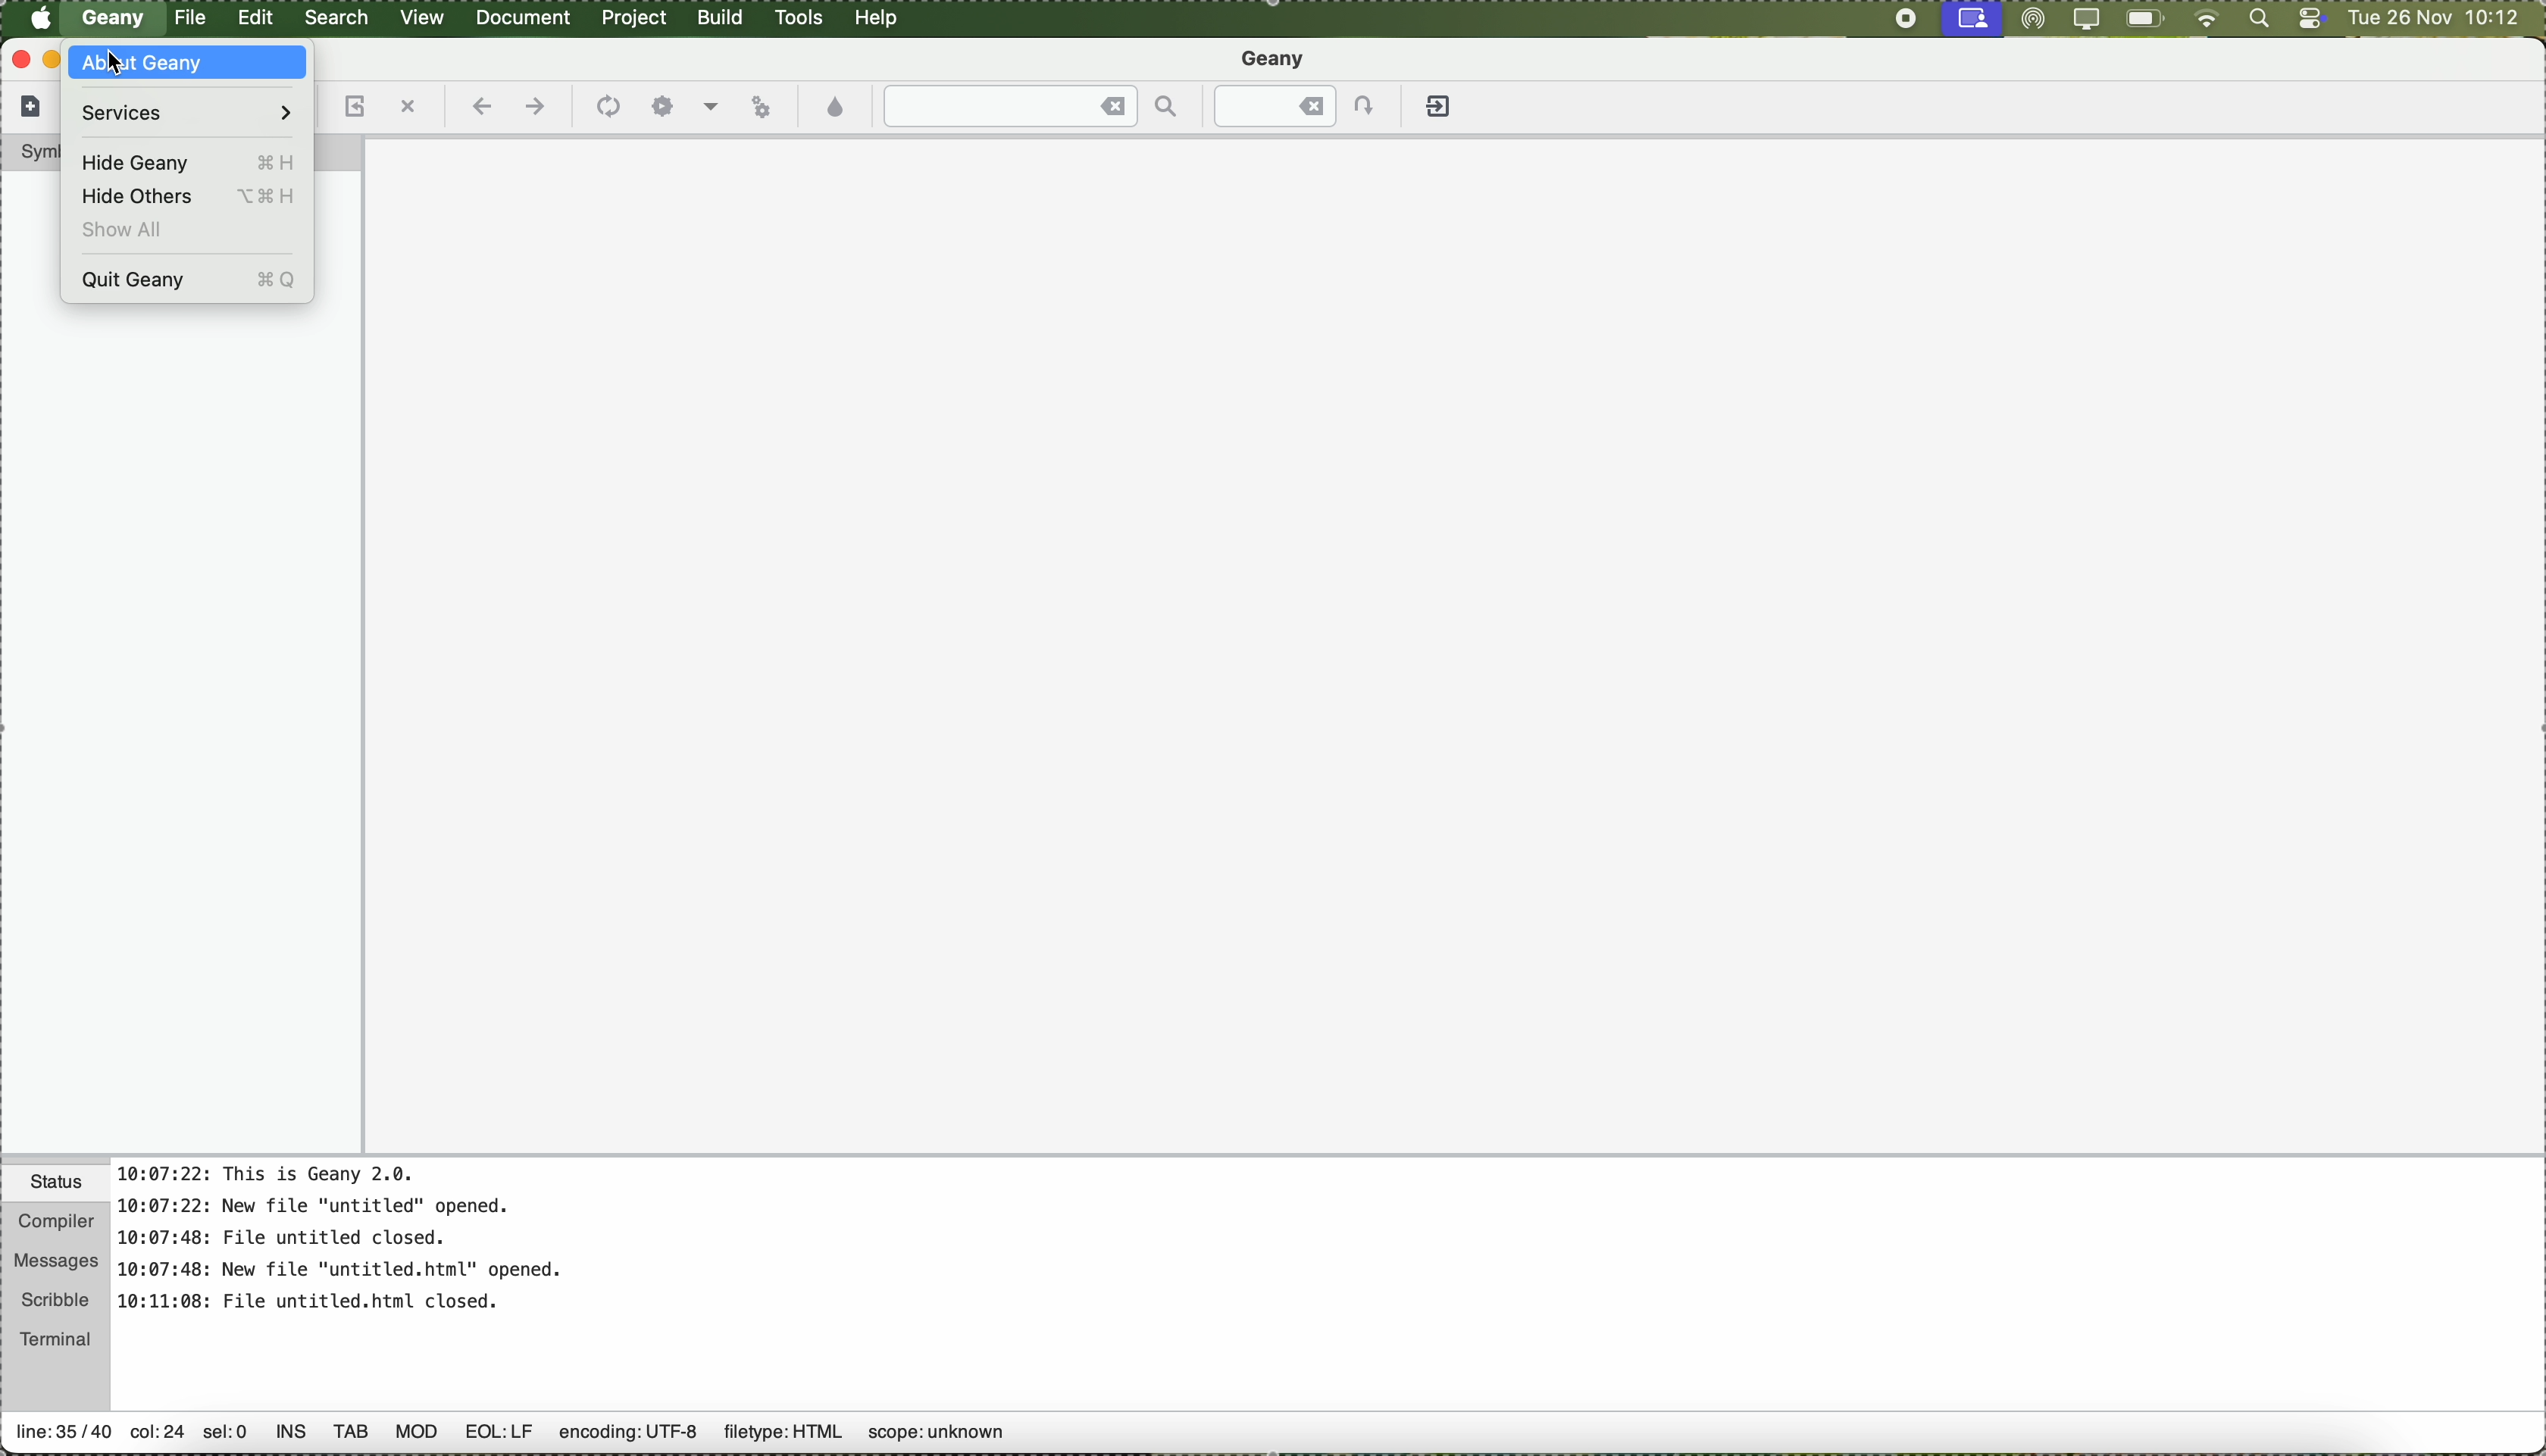 Image resolution: width=2546 pixels, height=1456 pixels. I want to click on Services, so click(183, 111).